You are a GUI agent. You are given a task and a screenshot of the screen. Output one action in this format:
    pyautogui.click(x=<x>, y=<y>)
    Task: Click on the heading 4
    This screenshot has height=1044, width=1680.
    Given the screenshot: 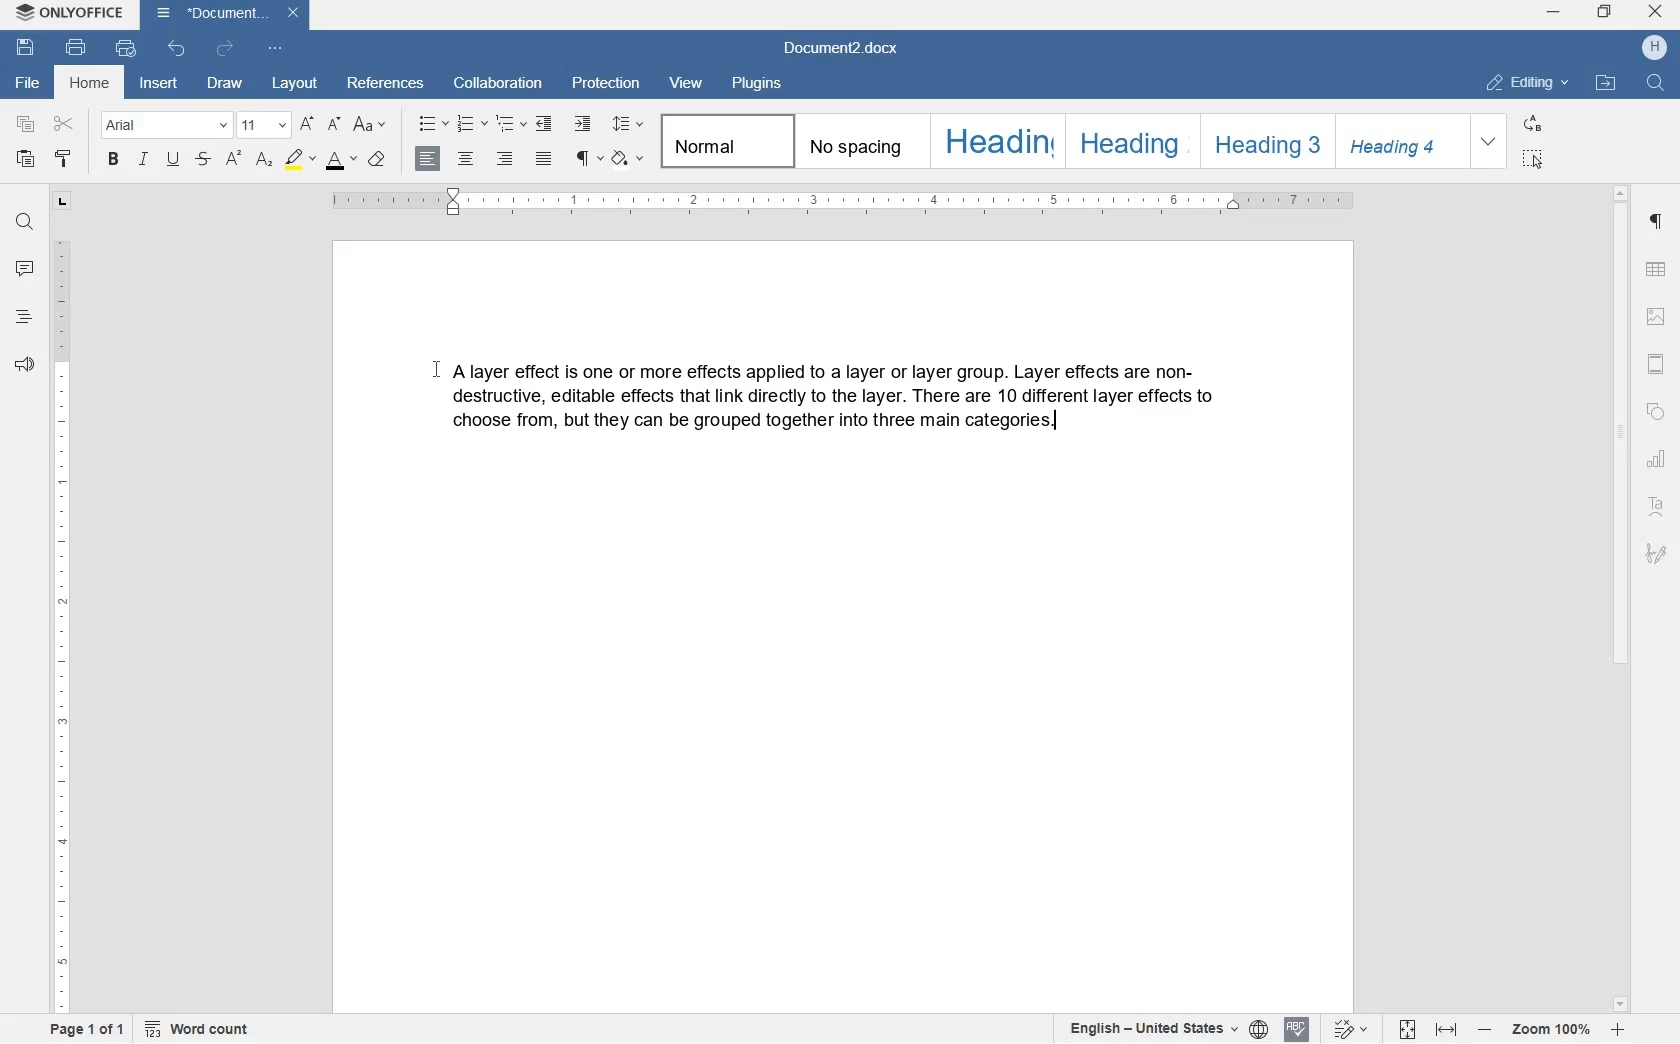 What is the action you would take?
    pyautogui.click(x=1402, y=142)
    